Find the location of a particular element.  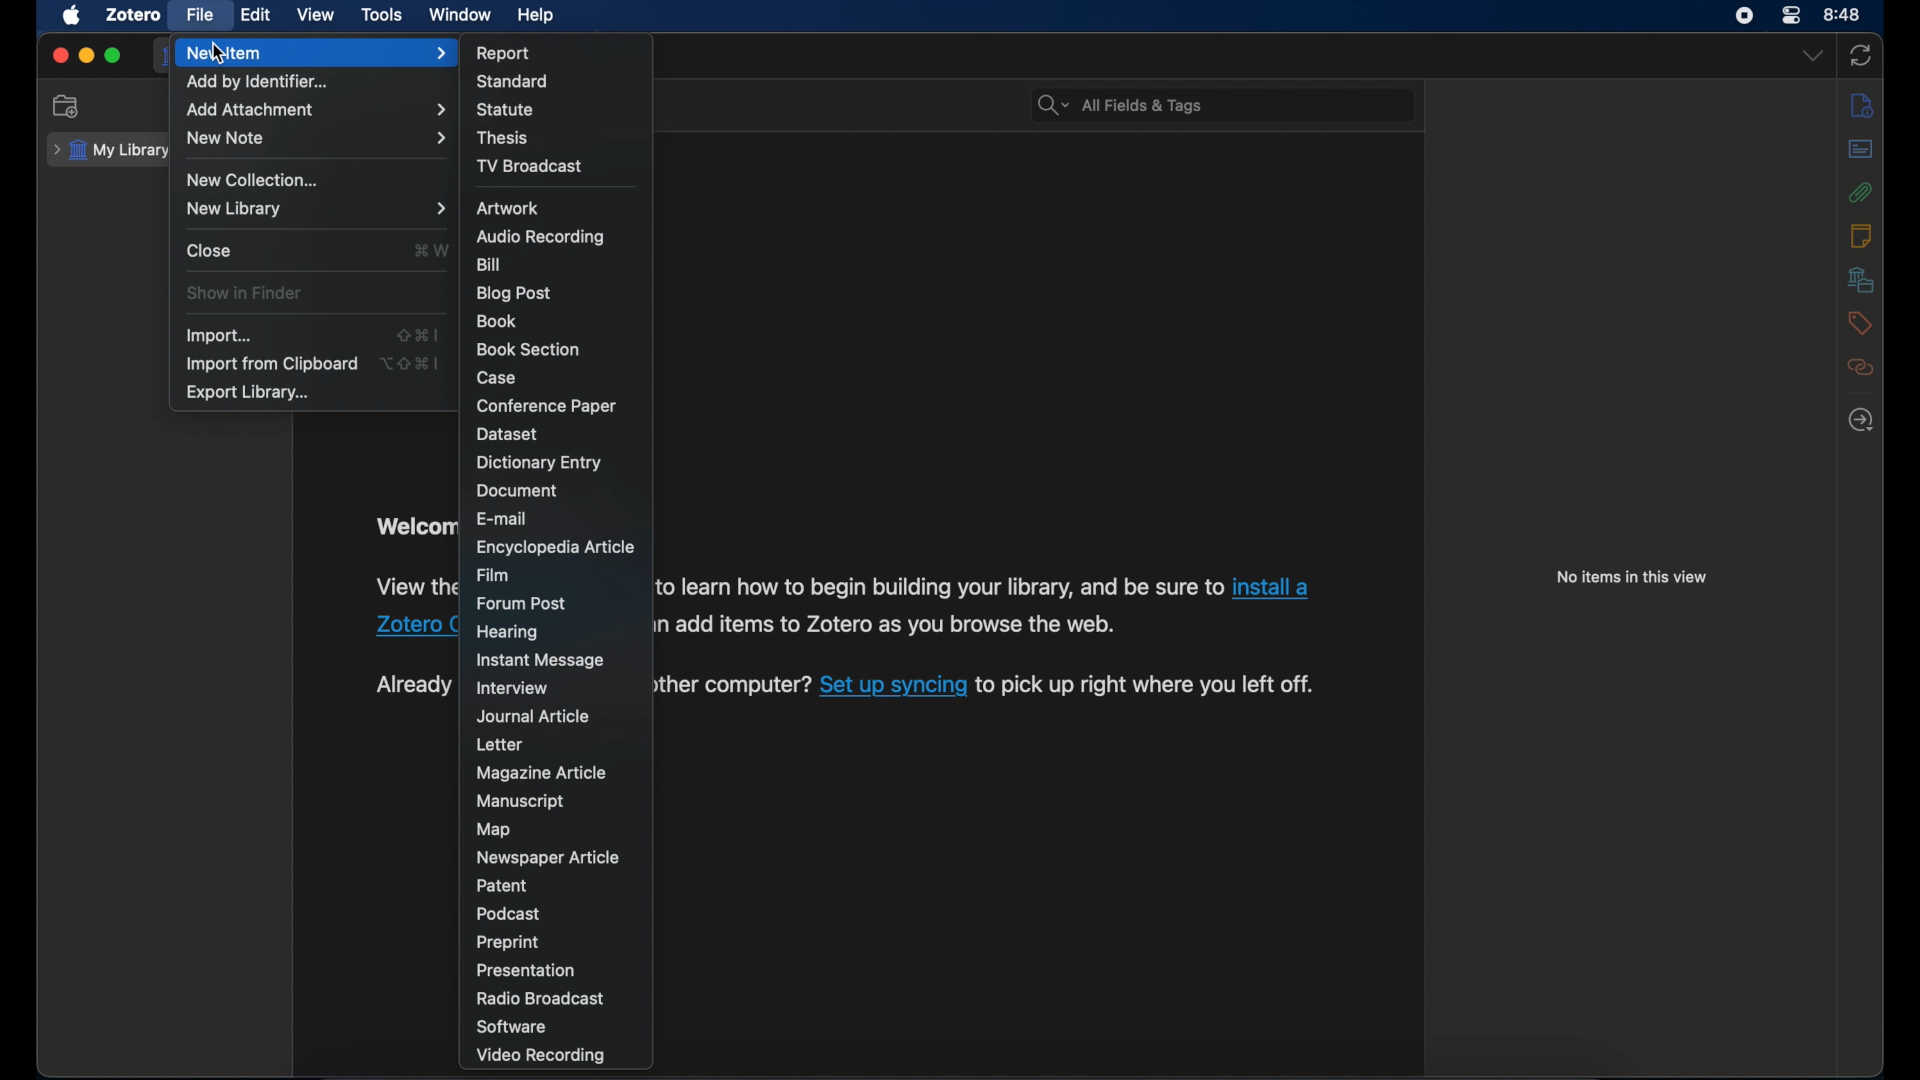

new item is located at coordinates (316, 53).